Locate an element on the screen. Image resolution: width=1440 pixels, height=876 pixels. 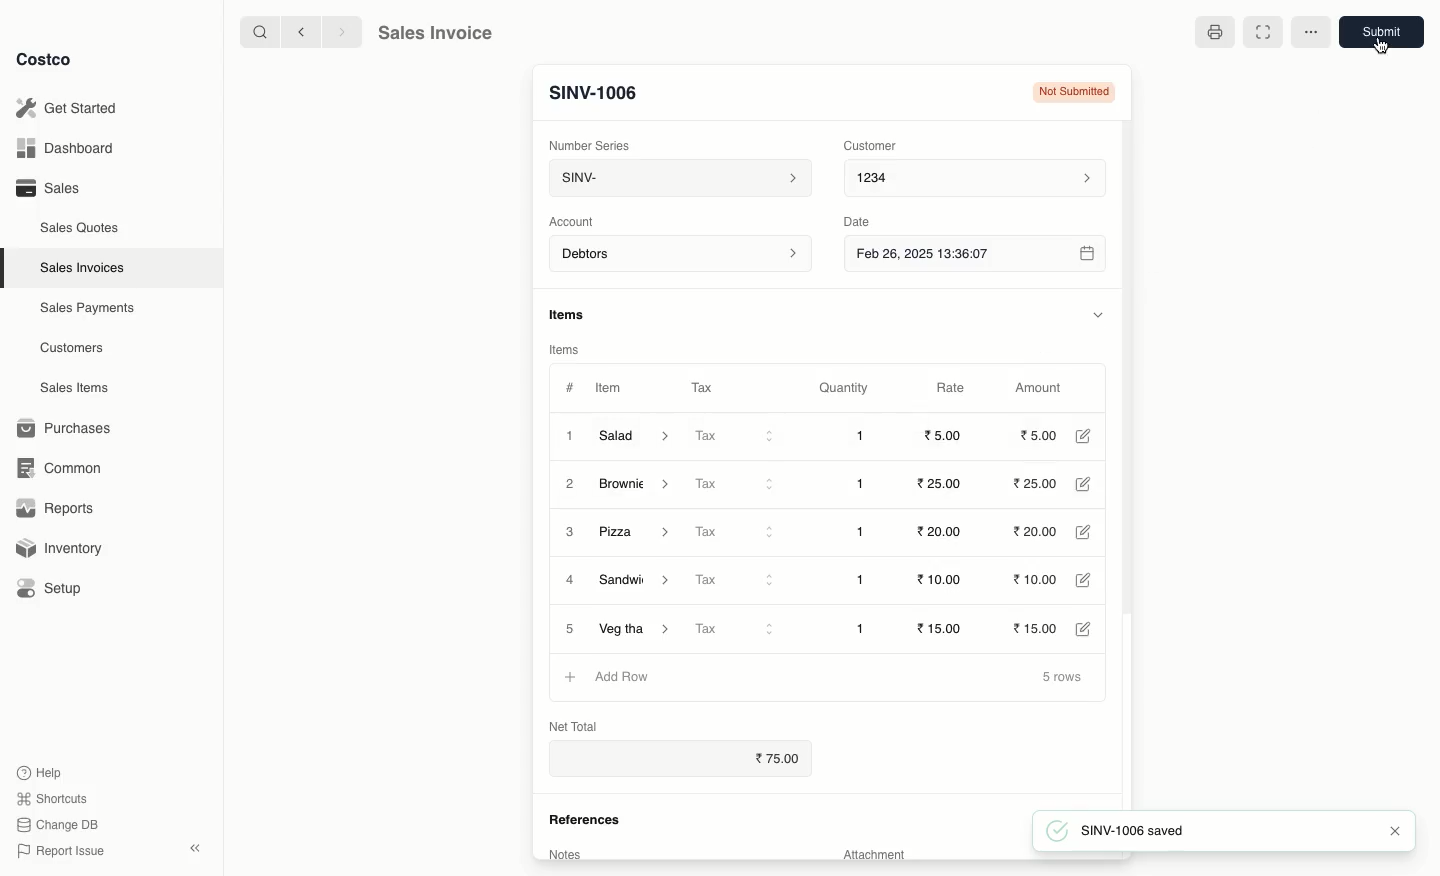
Add is located at coordinates (572, 675).